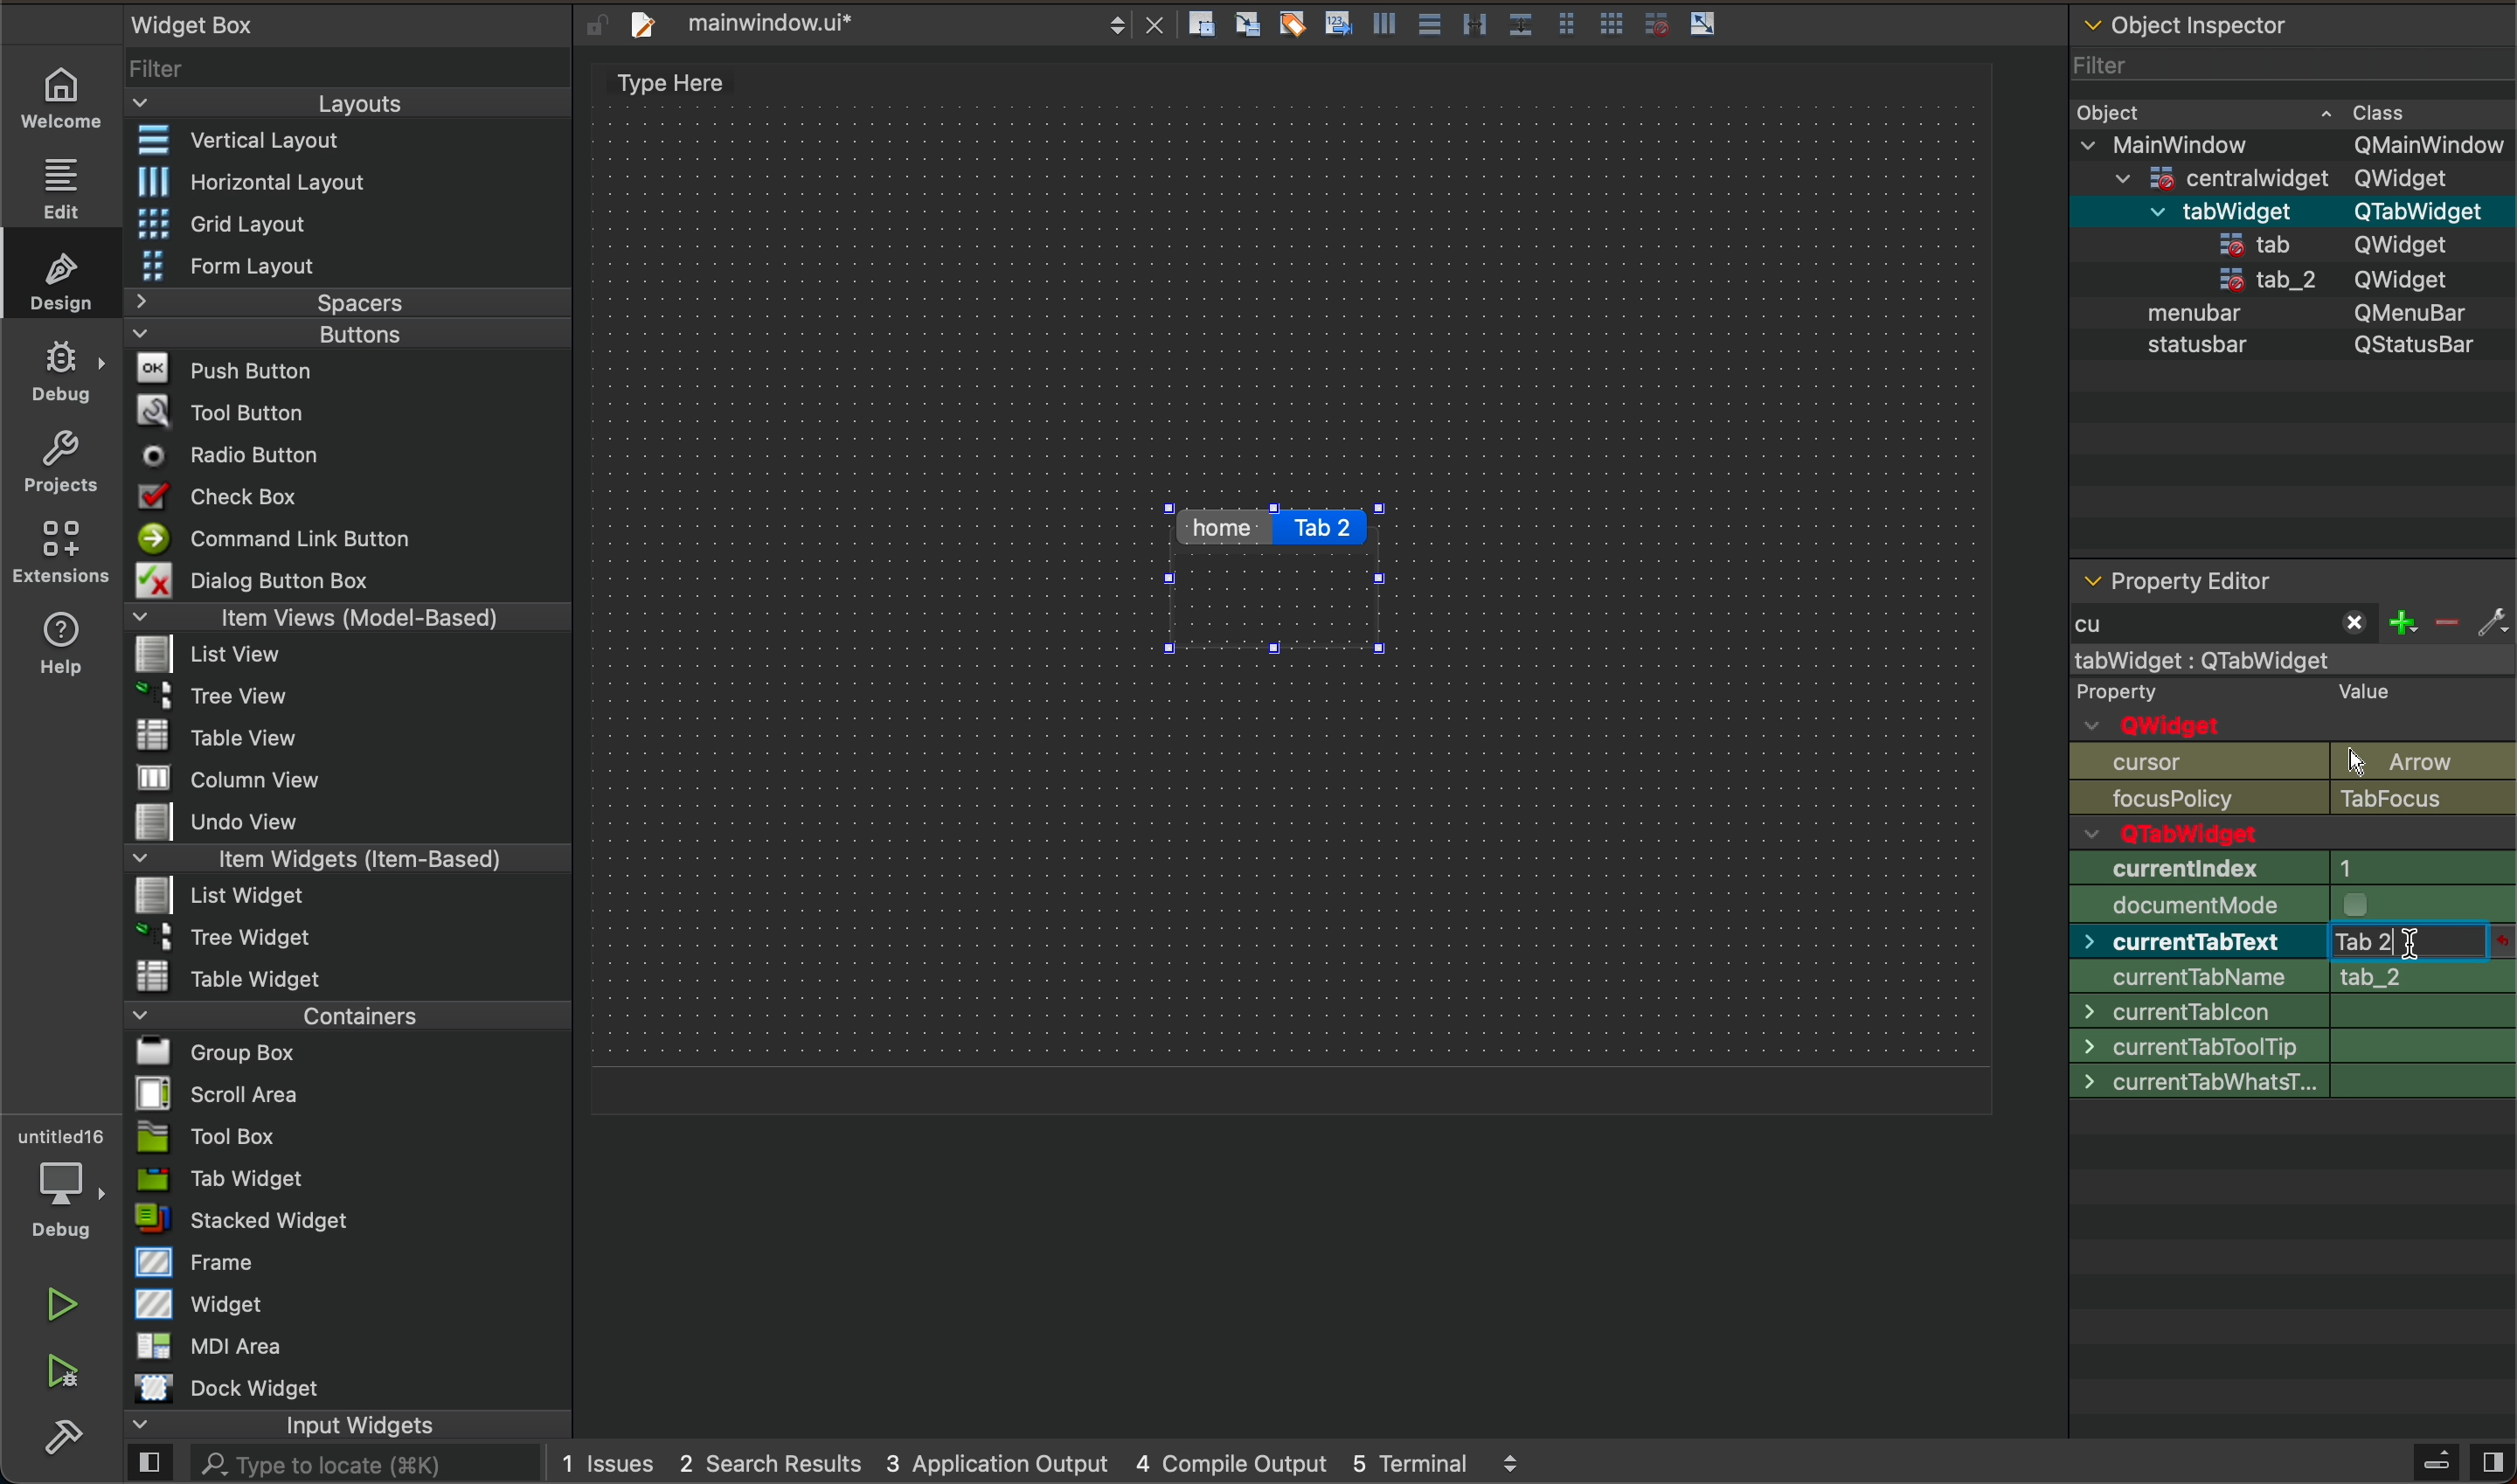  I want to click on QMenubar, so click(2394, 316).